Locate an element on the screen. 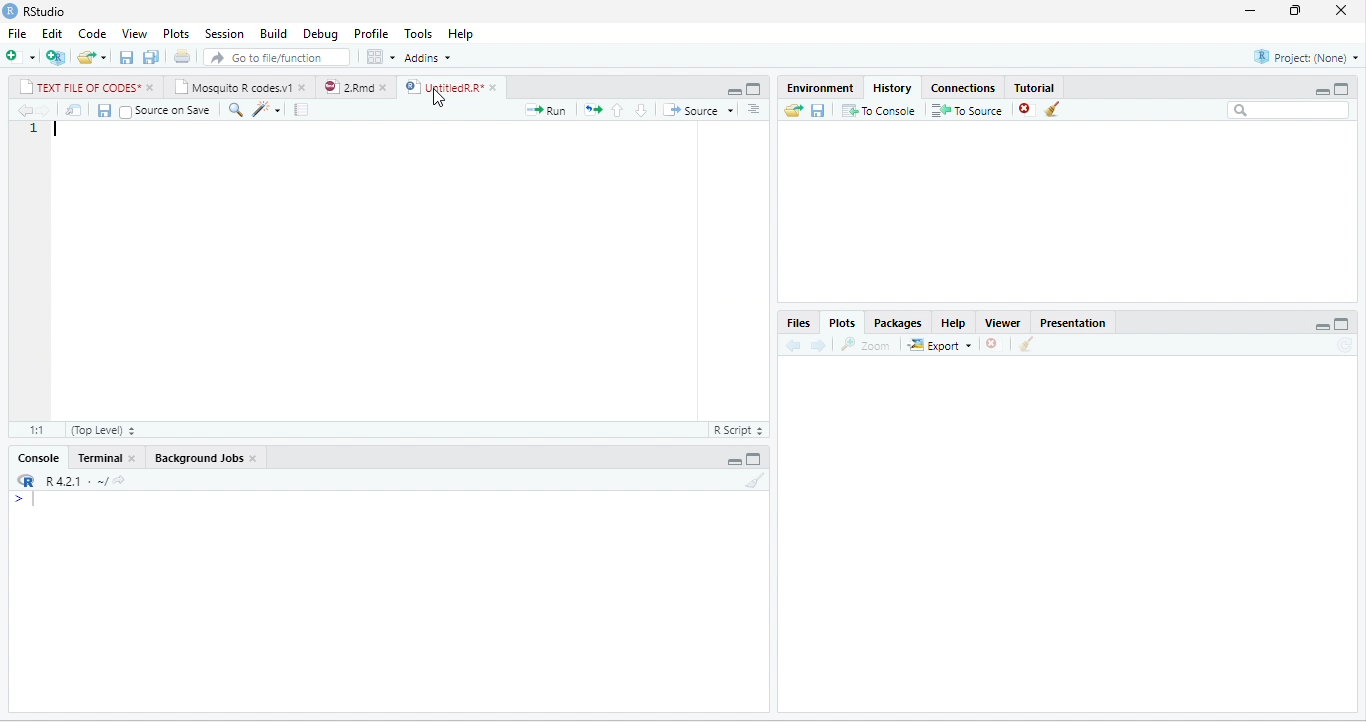 This screenshot has height=722, width=1366. Build is located at coordinates (273, 34).